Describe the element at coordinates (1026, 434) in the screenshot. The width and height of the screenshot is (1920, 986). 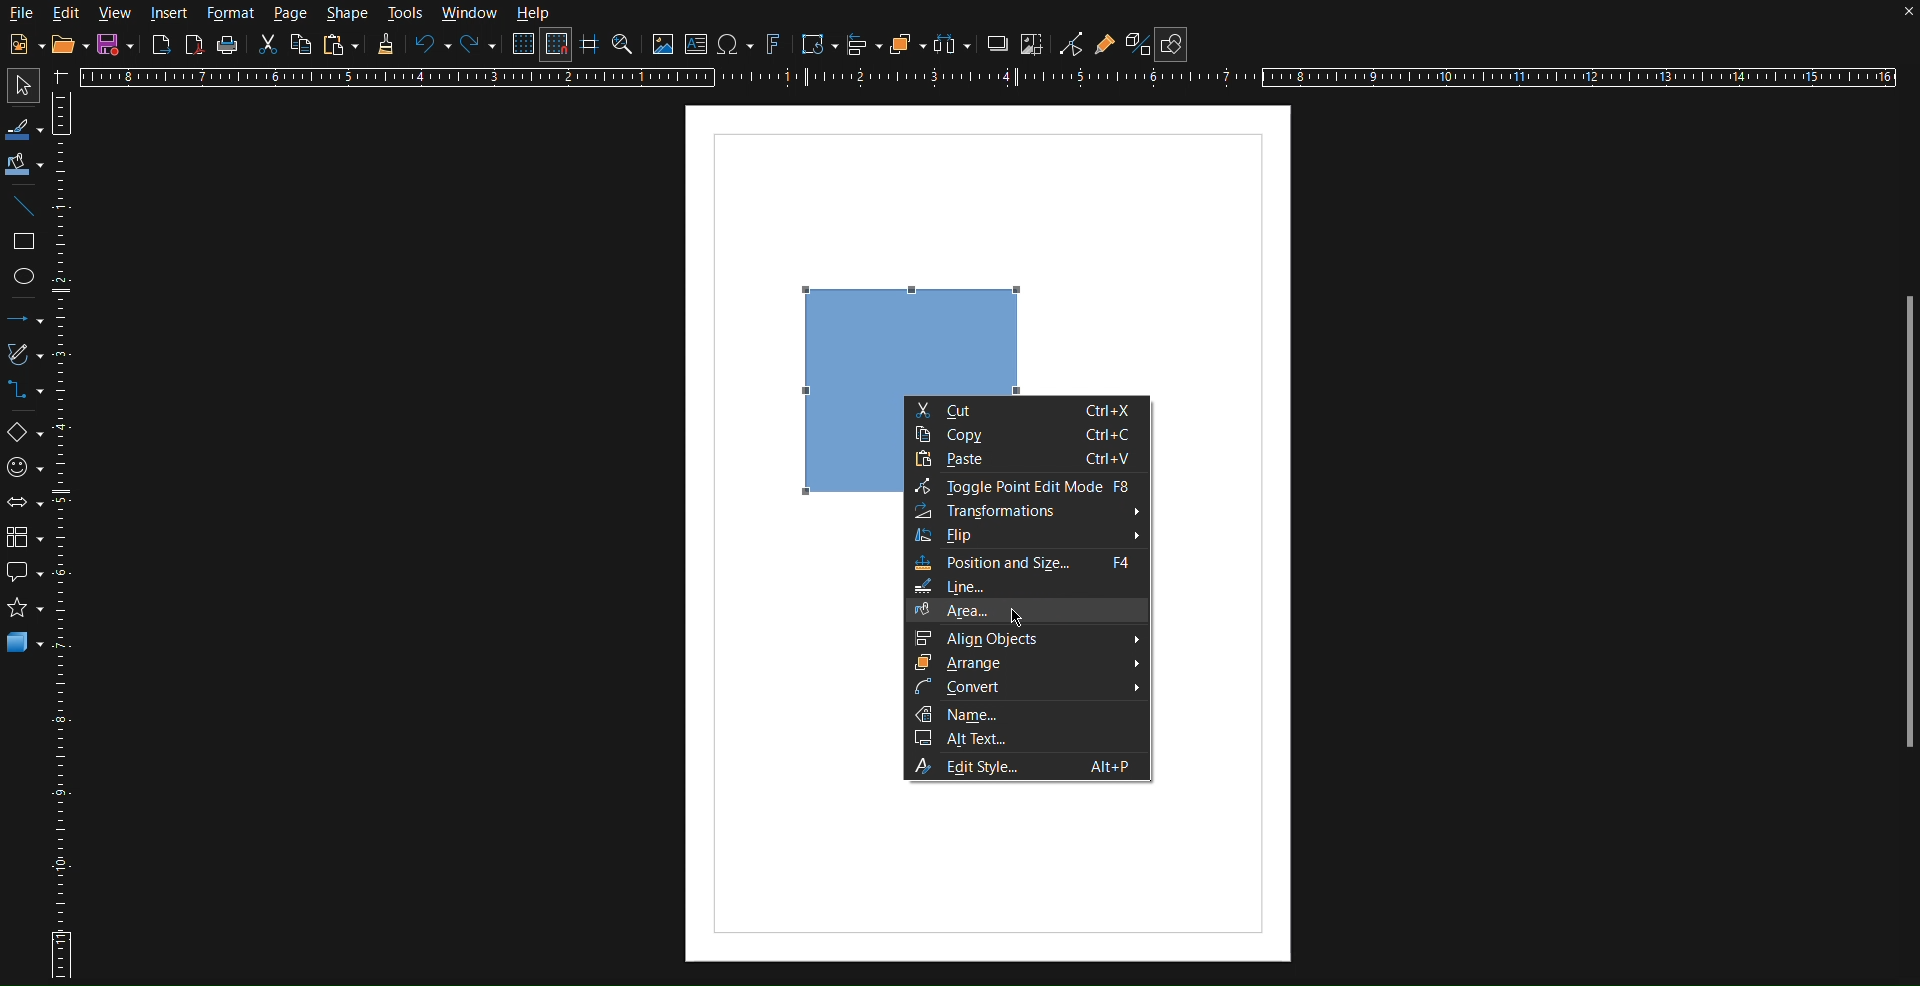
I see `Copy` at that location.